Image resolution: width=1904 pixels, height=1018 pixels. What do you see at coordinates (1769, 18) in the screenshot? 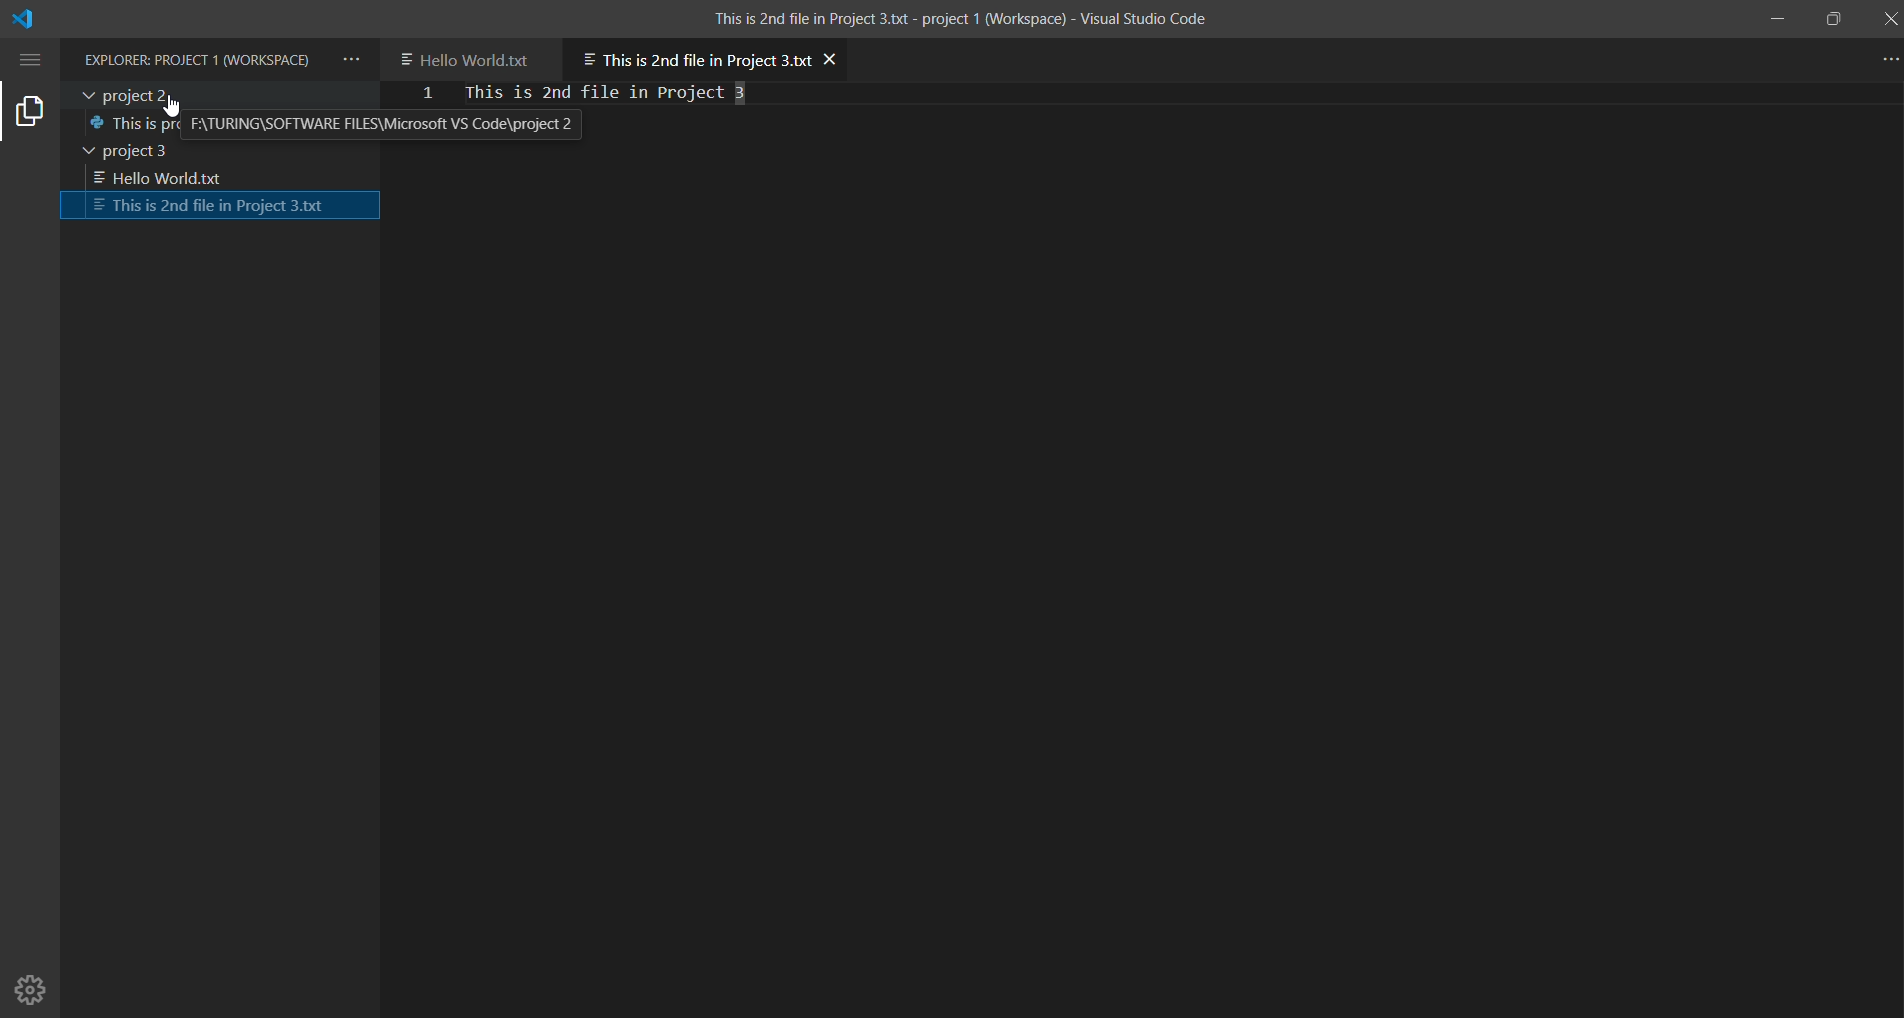
I see `minimize` at bounding box center [1769, 18].